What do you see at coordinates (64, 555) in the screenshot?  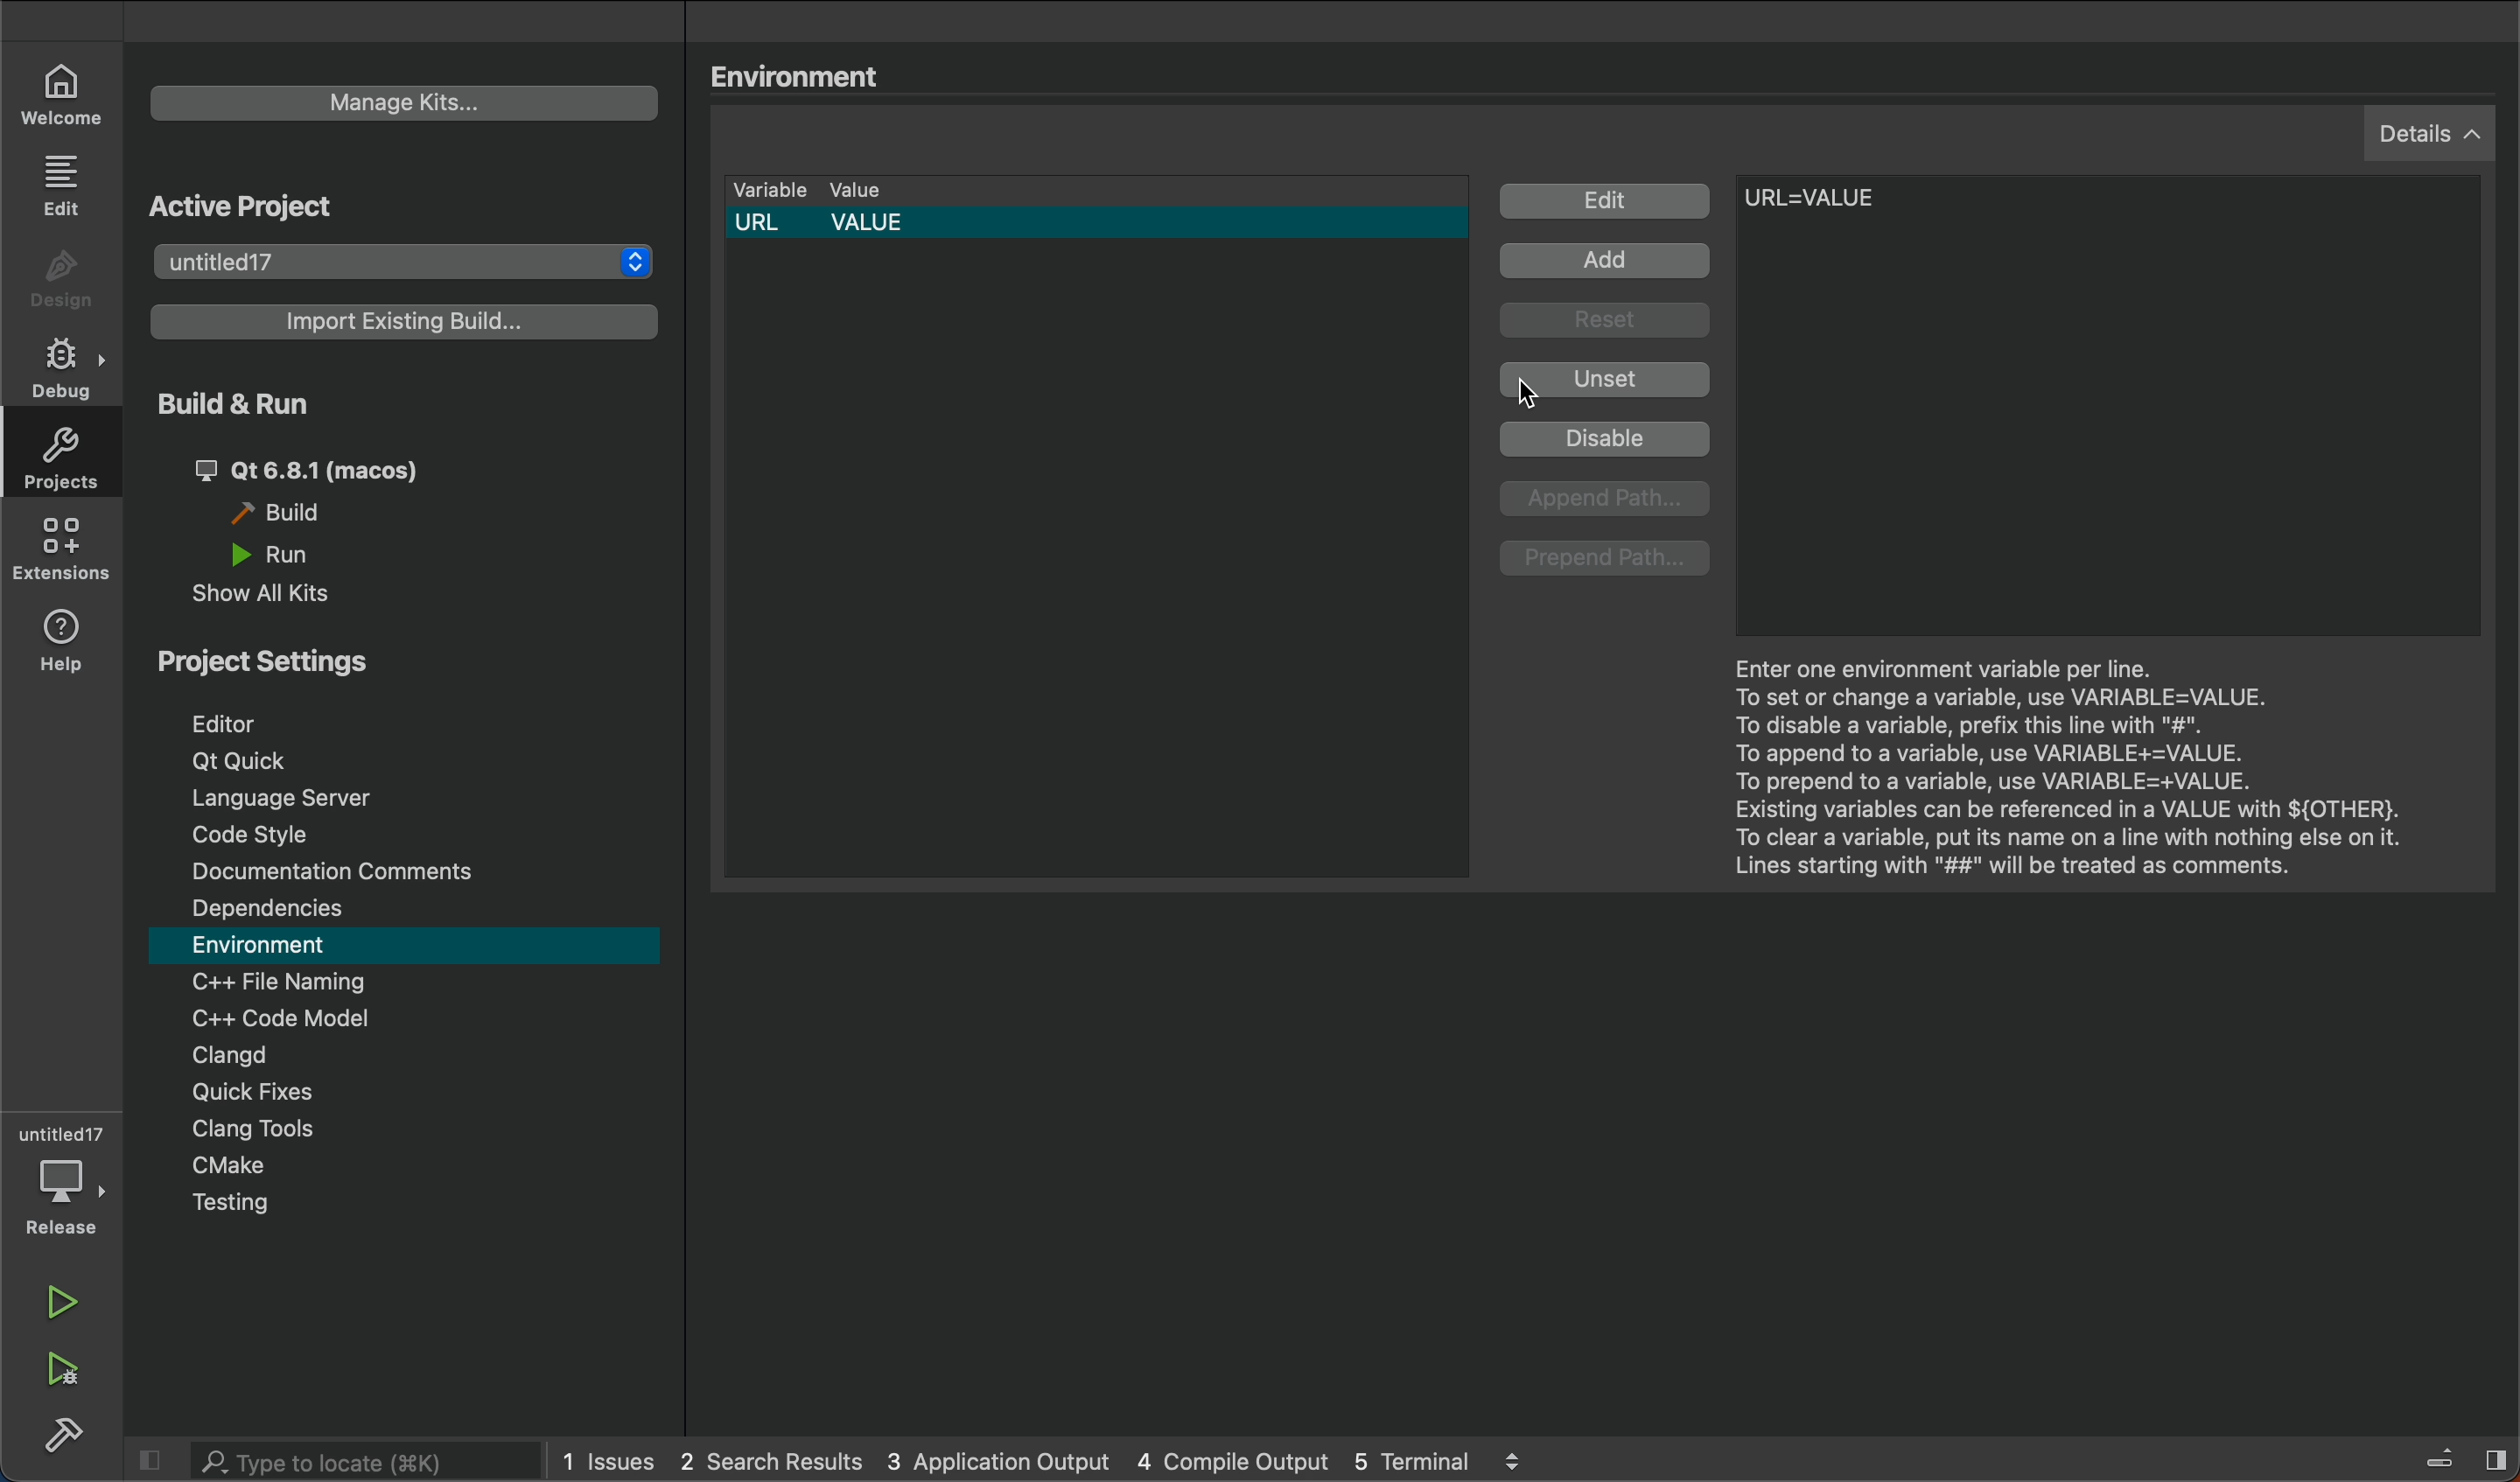 I see `extensions` at bounding box center [64, 555].